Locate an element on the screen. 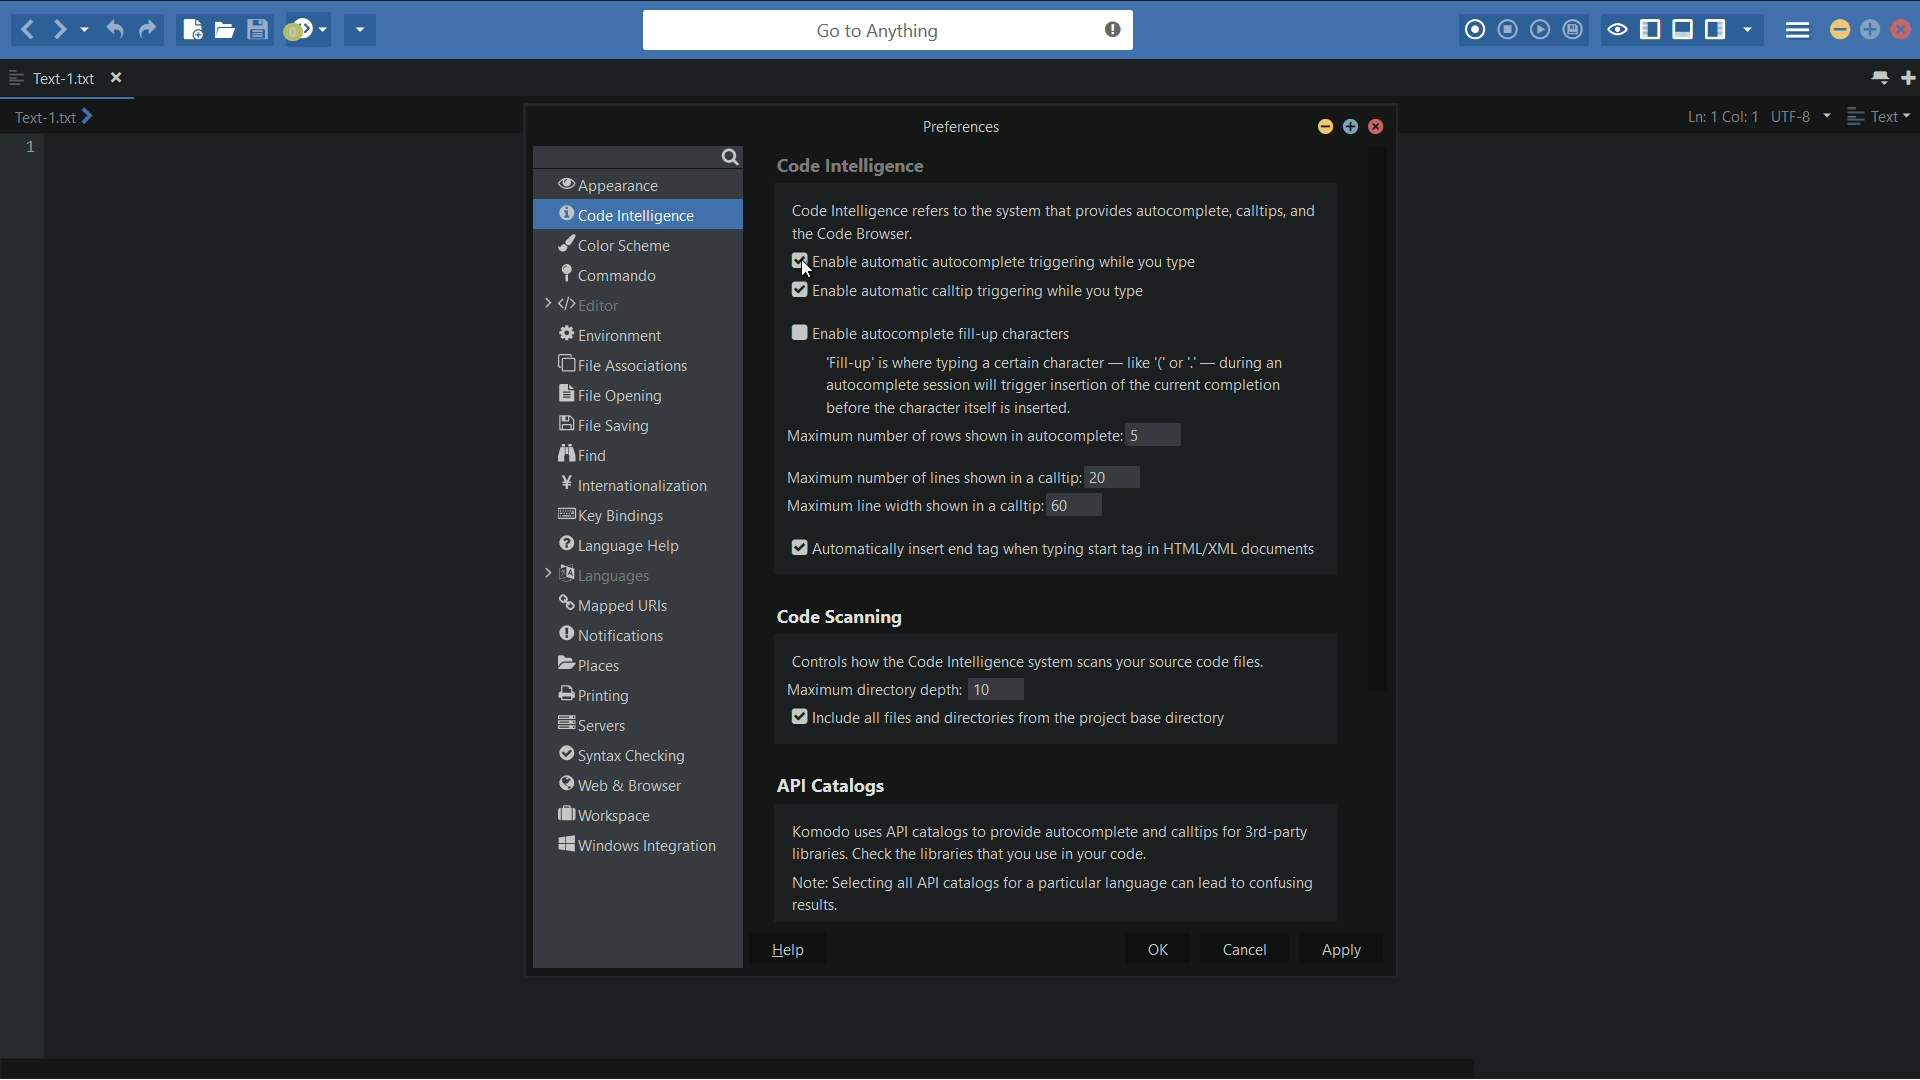  web and browser is located at coordinates (616, 786).